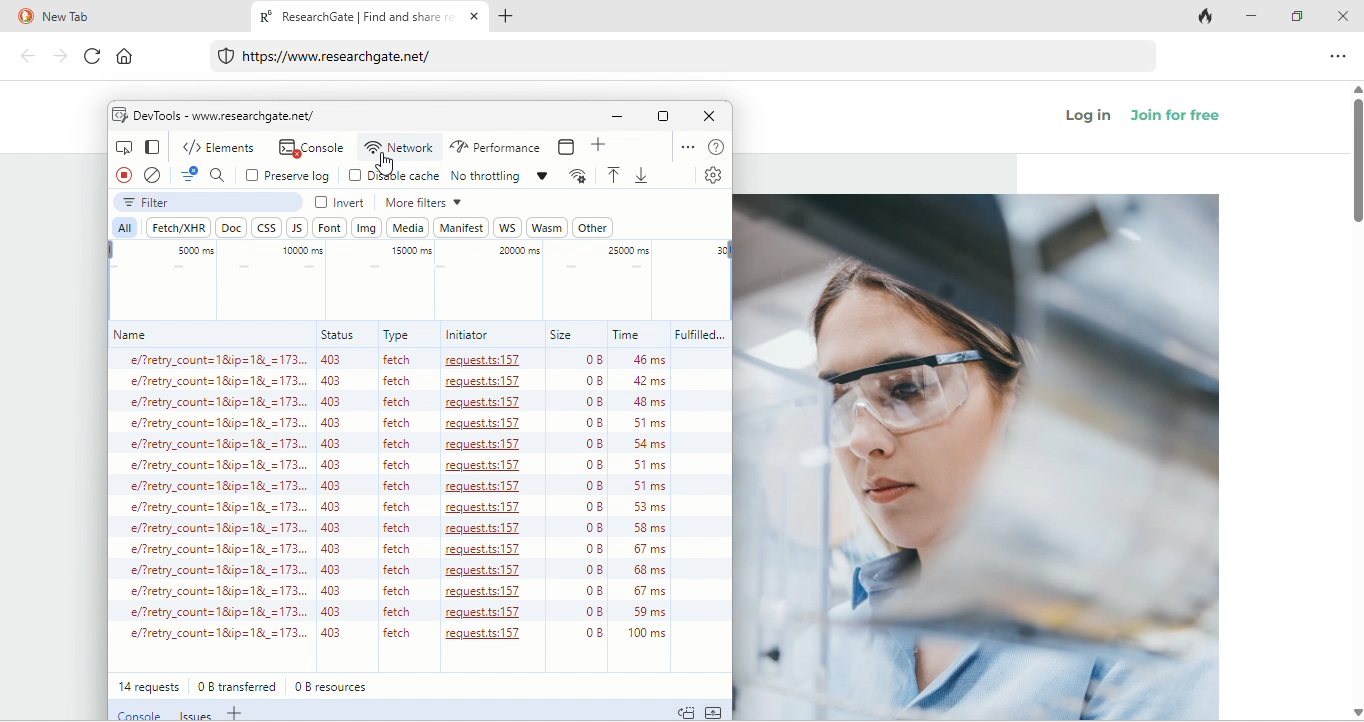 The width and height of the screenshot is (1364, 722). Describe the element at coordinates (343, 202) in the screenshot. I see `invert checkbox` at that location.